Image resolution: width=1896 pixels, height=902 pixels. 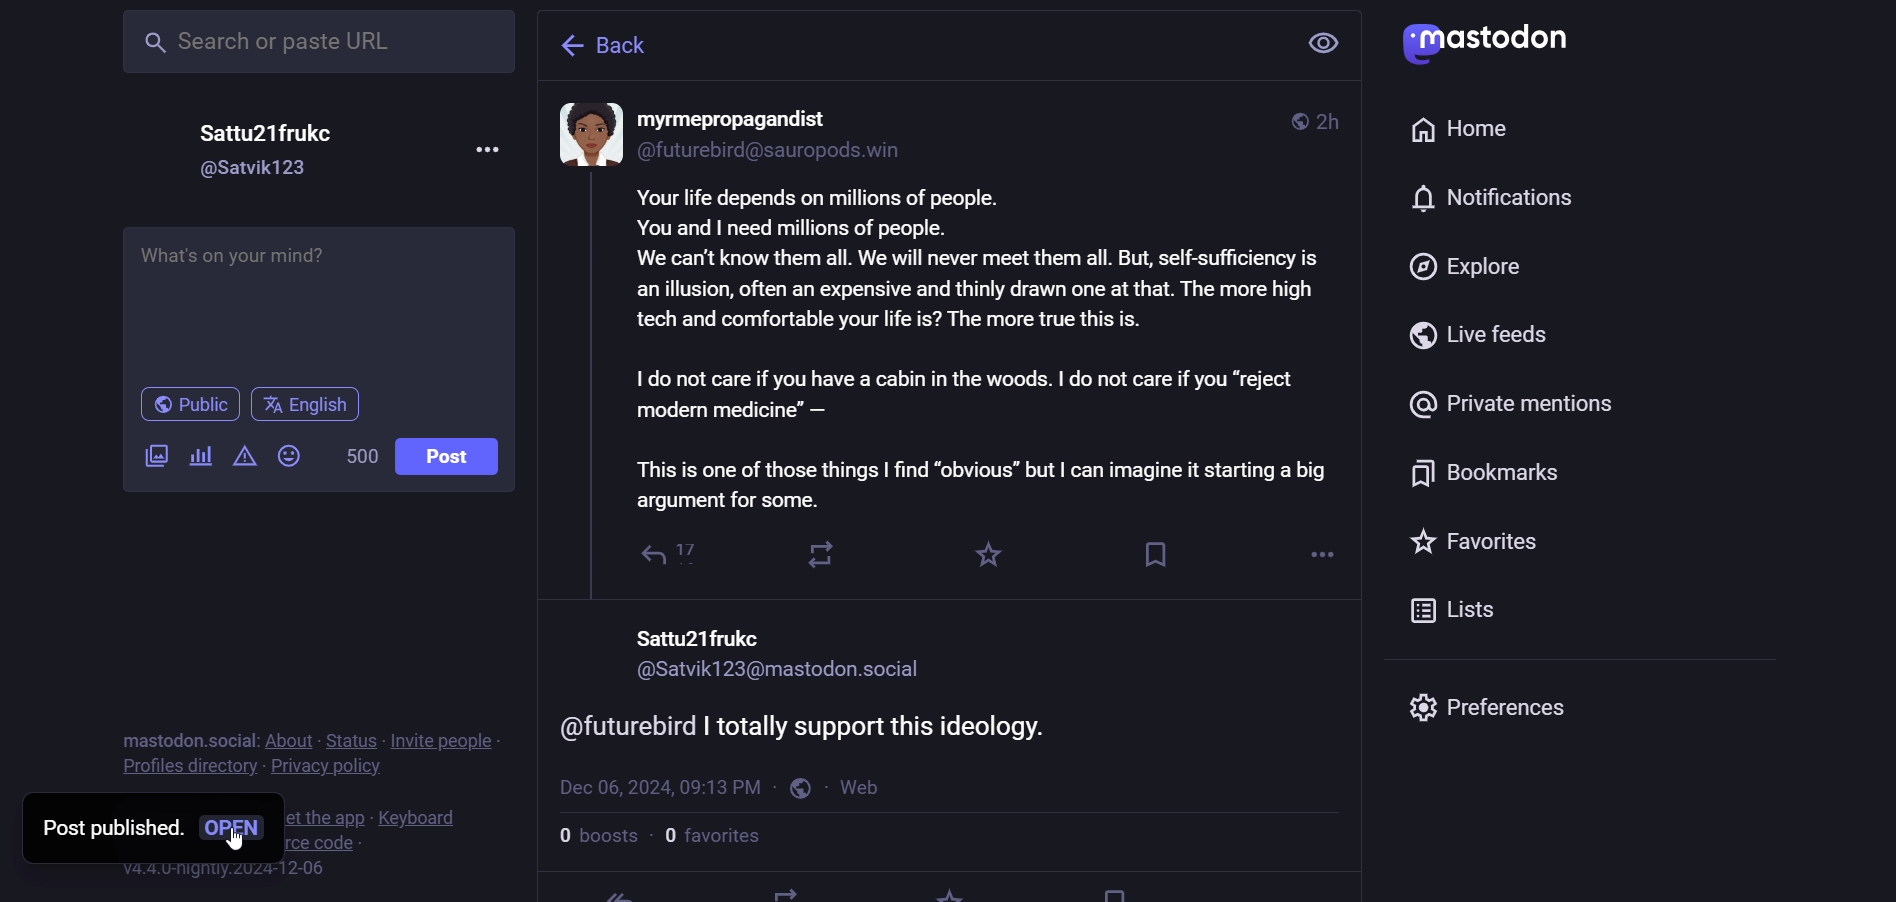 What do you see at coordinates (287, 454) in the screenshot?
I see `emoji` at bounding box center [287, 454].